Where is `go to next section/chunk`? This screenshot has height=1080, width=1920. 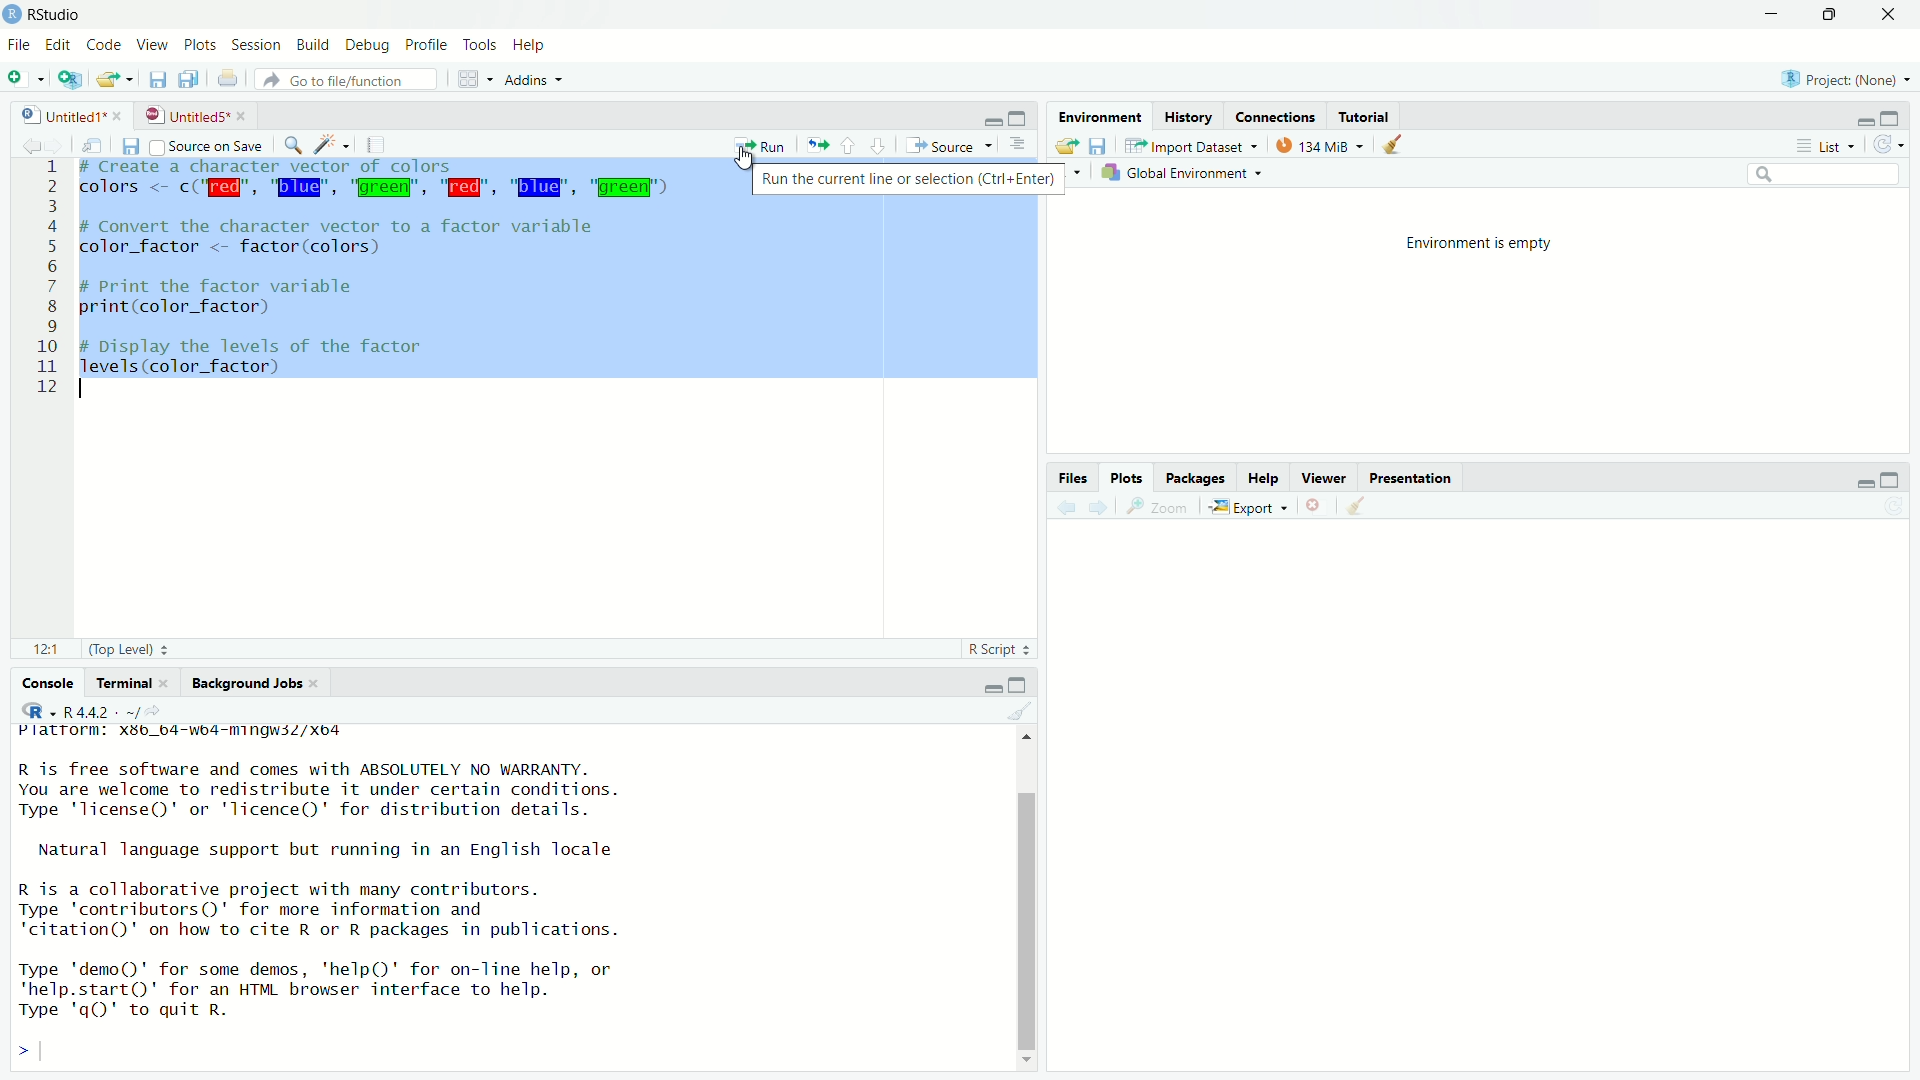 go to next section/chunk is located at coordinates (880, 147).